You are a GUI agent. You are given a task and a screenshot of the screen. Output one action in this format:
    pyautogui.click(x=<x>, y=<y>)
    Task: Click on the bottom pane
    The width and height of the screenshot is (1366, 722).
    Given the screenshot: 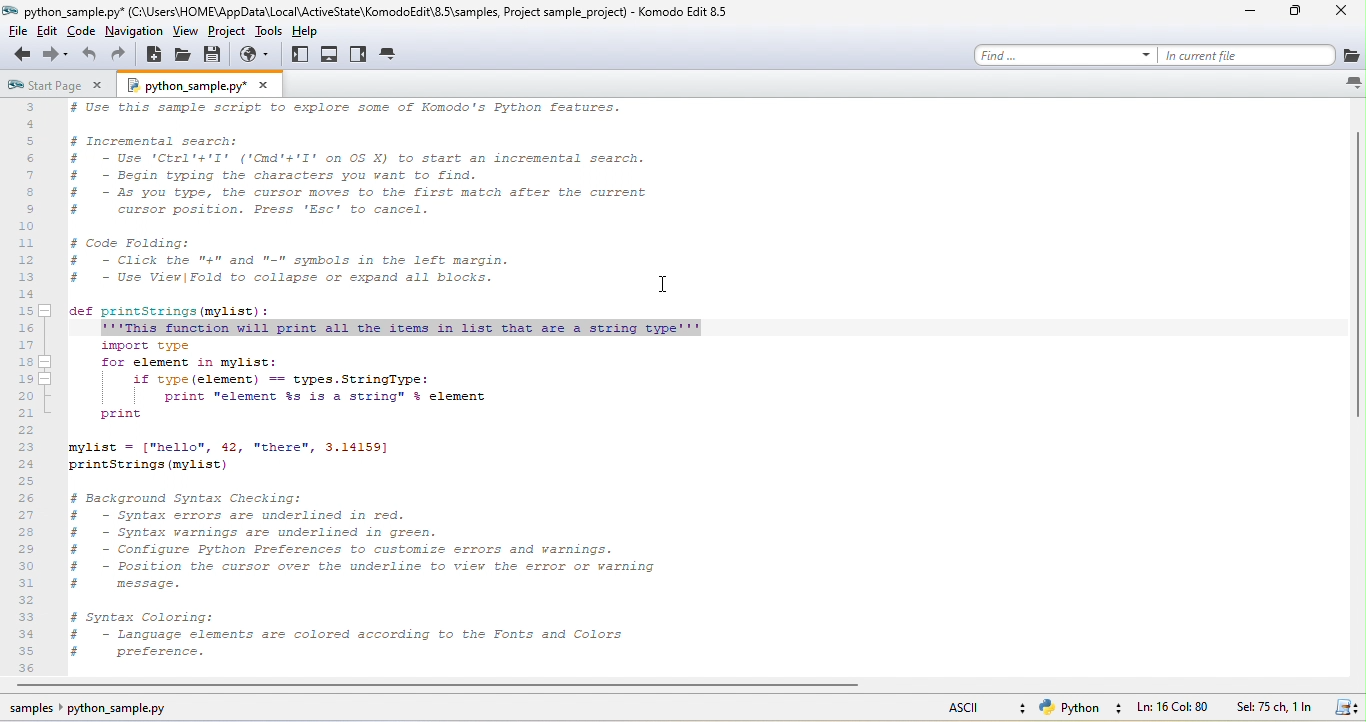 What is the action you would take?
    pyautogui.click(x=331, y=56)
    